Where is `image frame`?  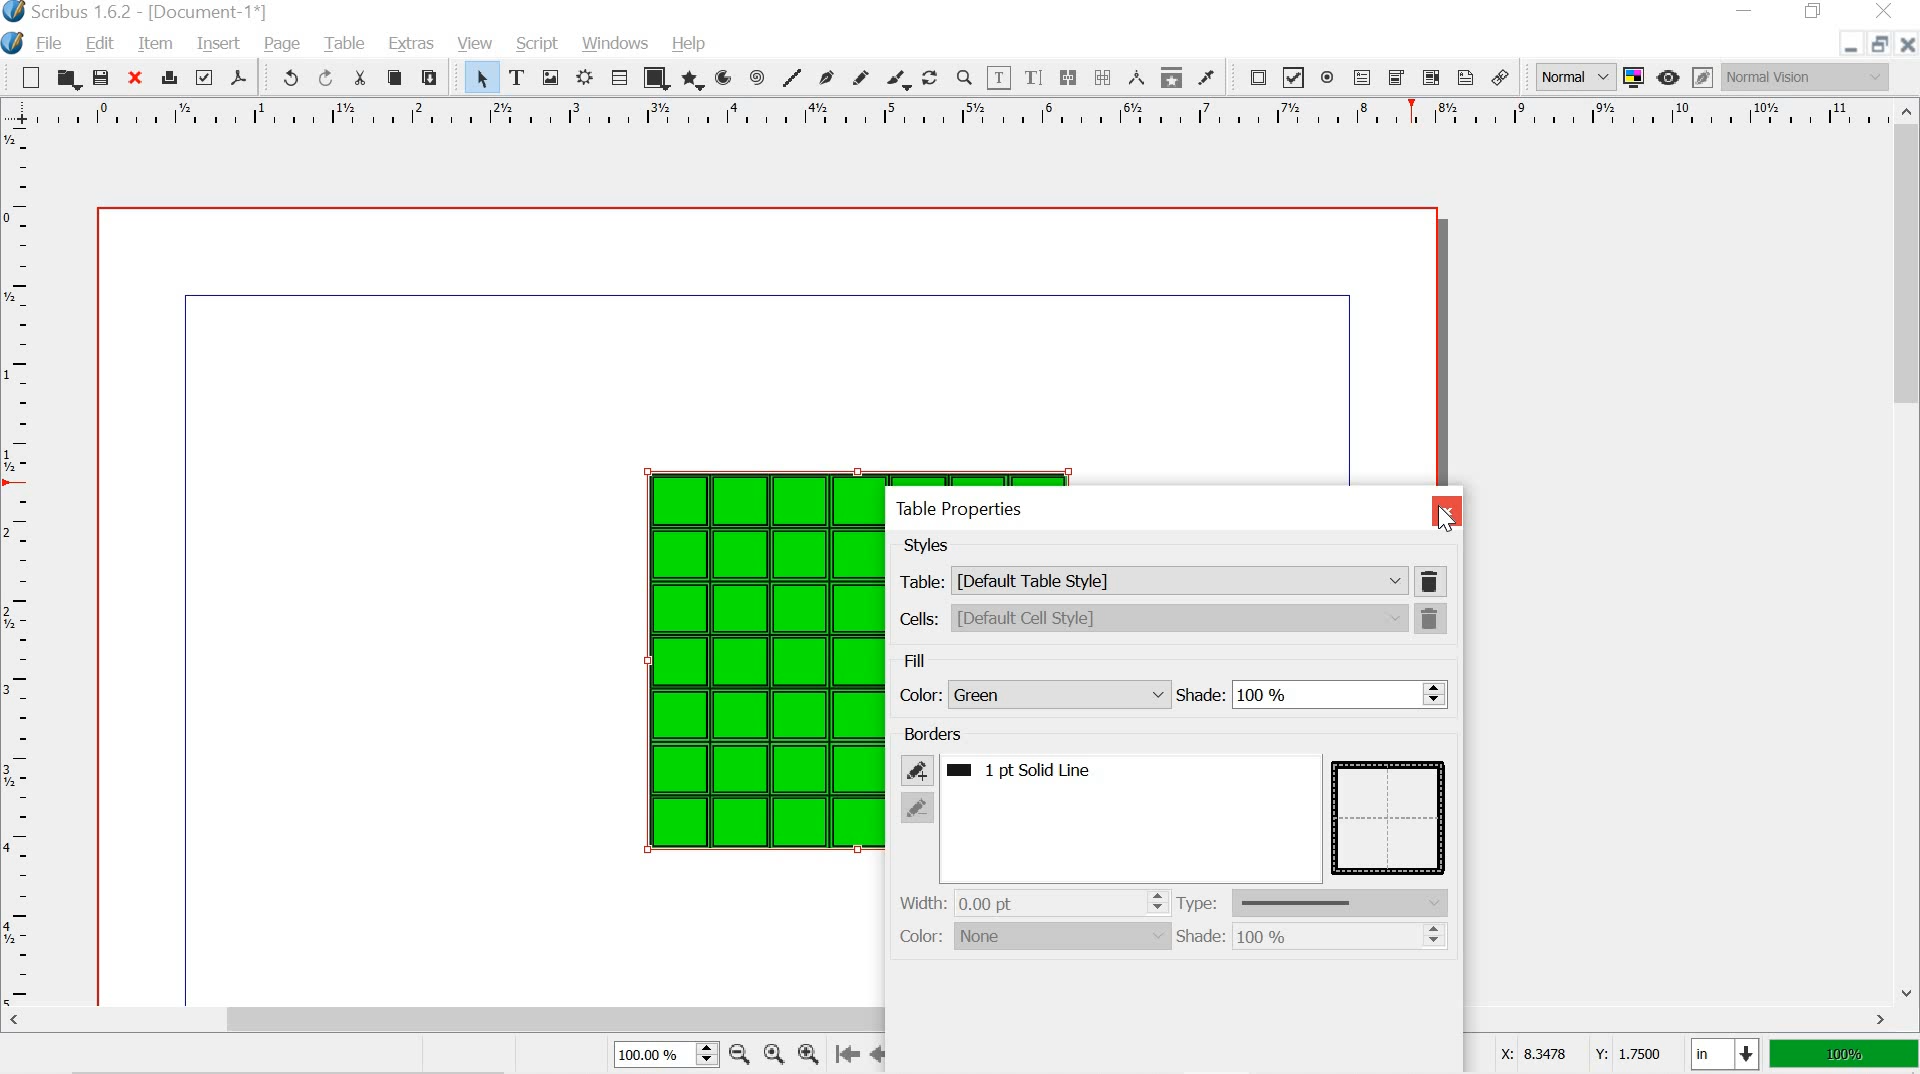
image frame is located at coordinates (550, 77).